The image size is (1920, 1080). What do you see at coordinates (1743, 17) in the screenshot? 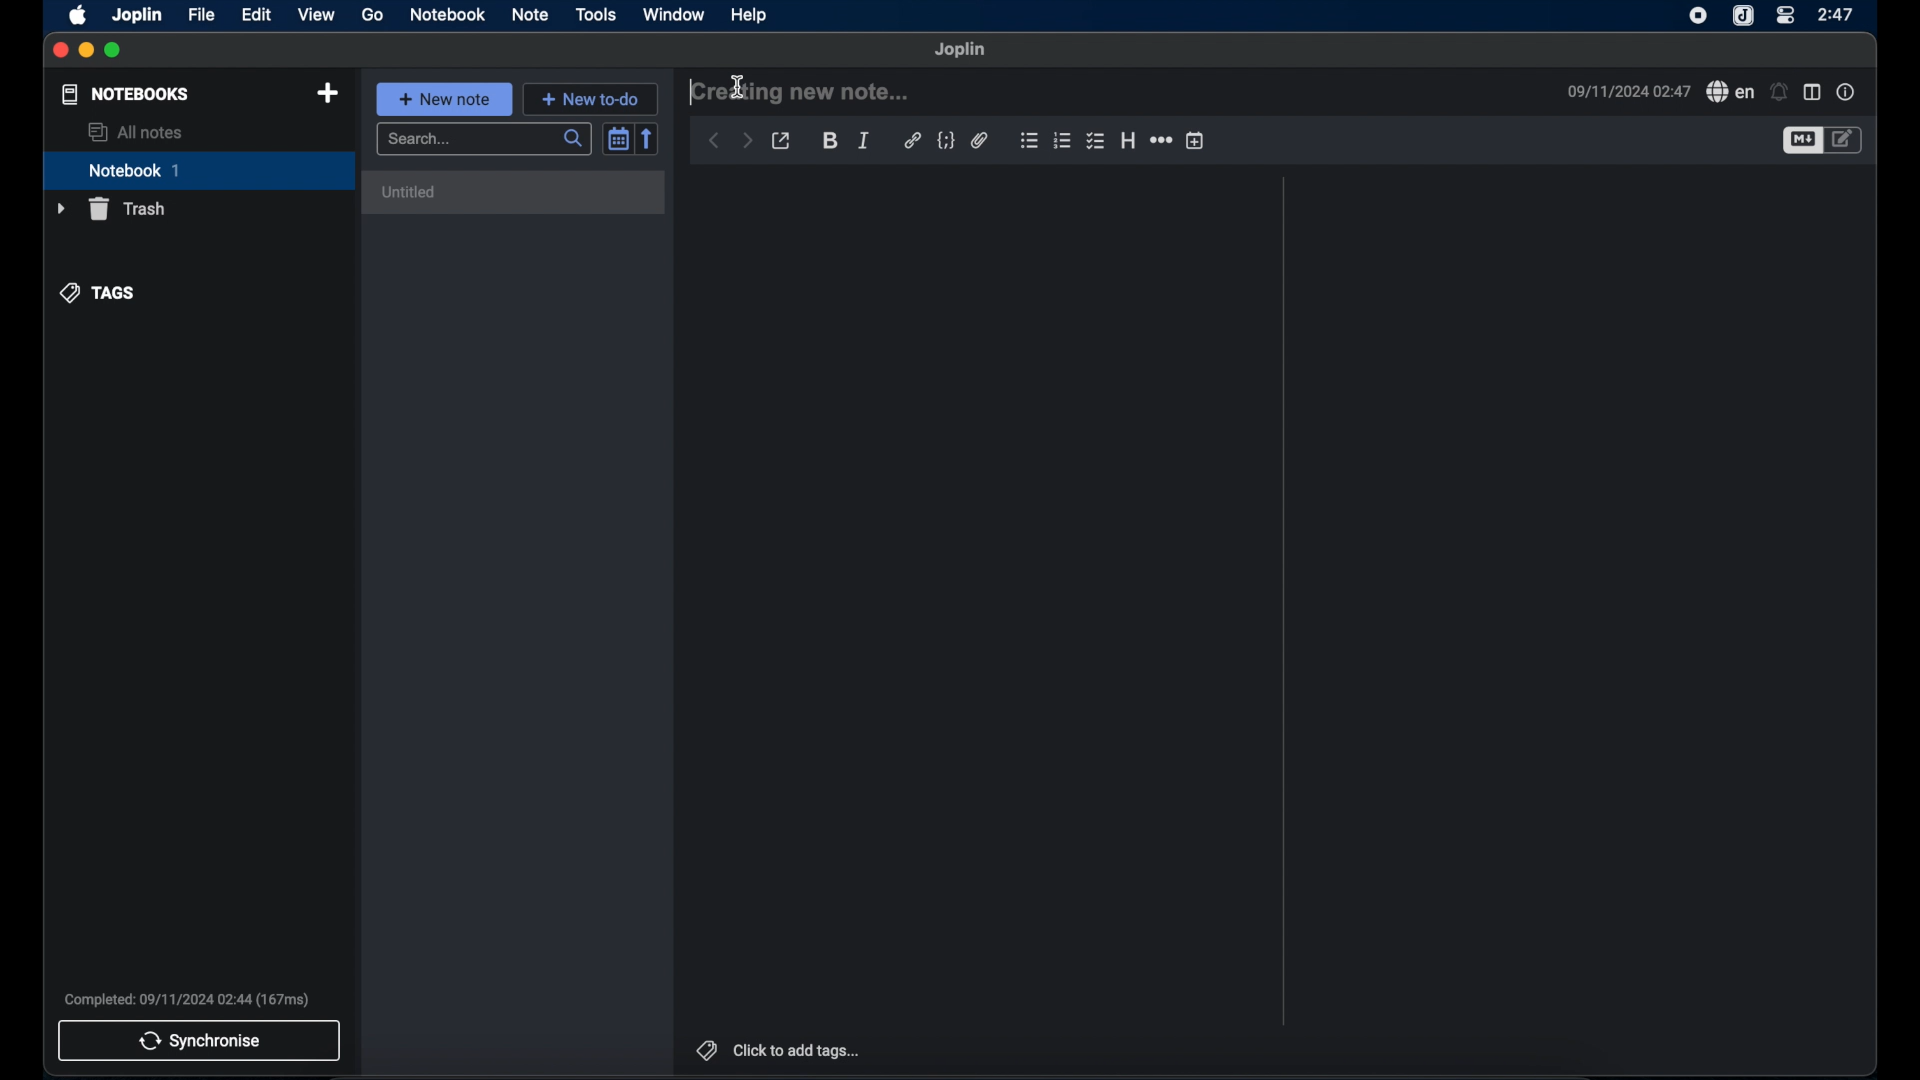
I see `joplin icon` at bounding box center [1743, 17].